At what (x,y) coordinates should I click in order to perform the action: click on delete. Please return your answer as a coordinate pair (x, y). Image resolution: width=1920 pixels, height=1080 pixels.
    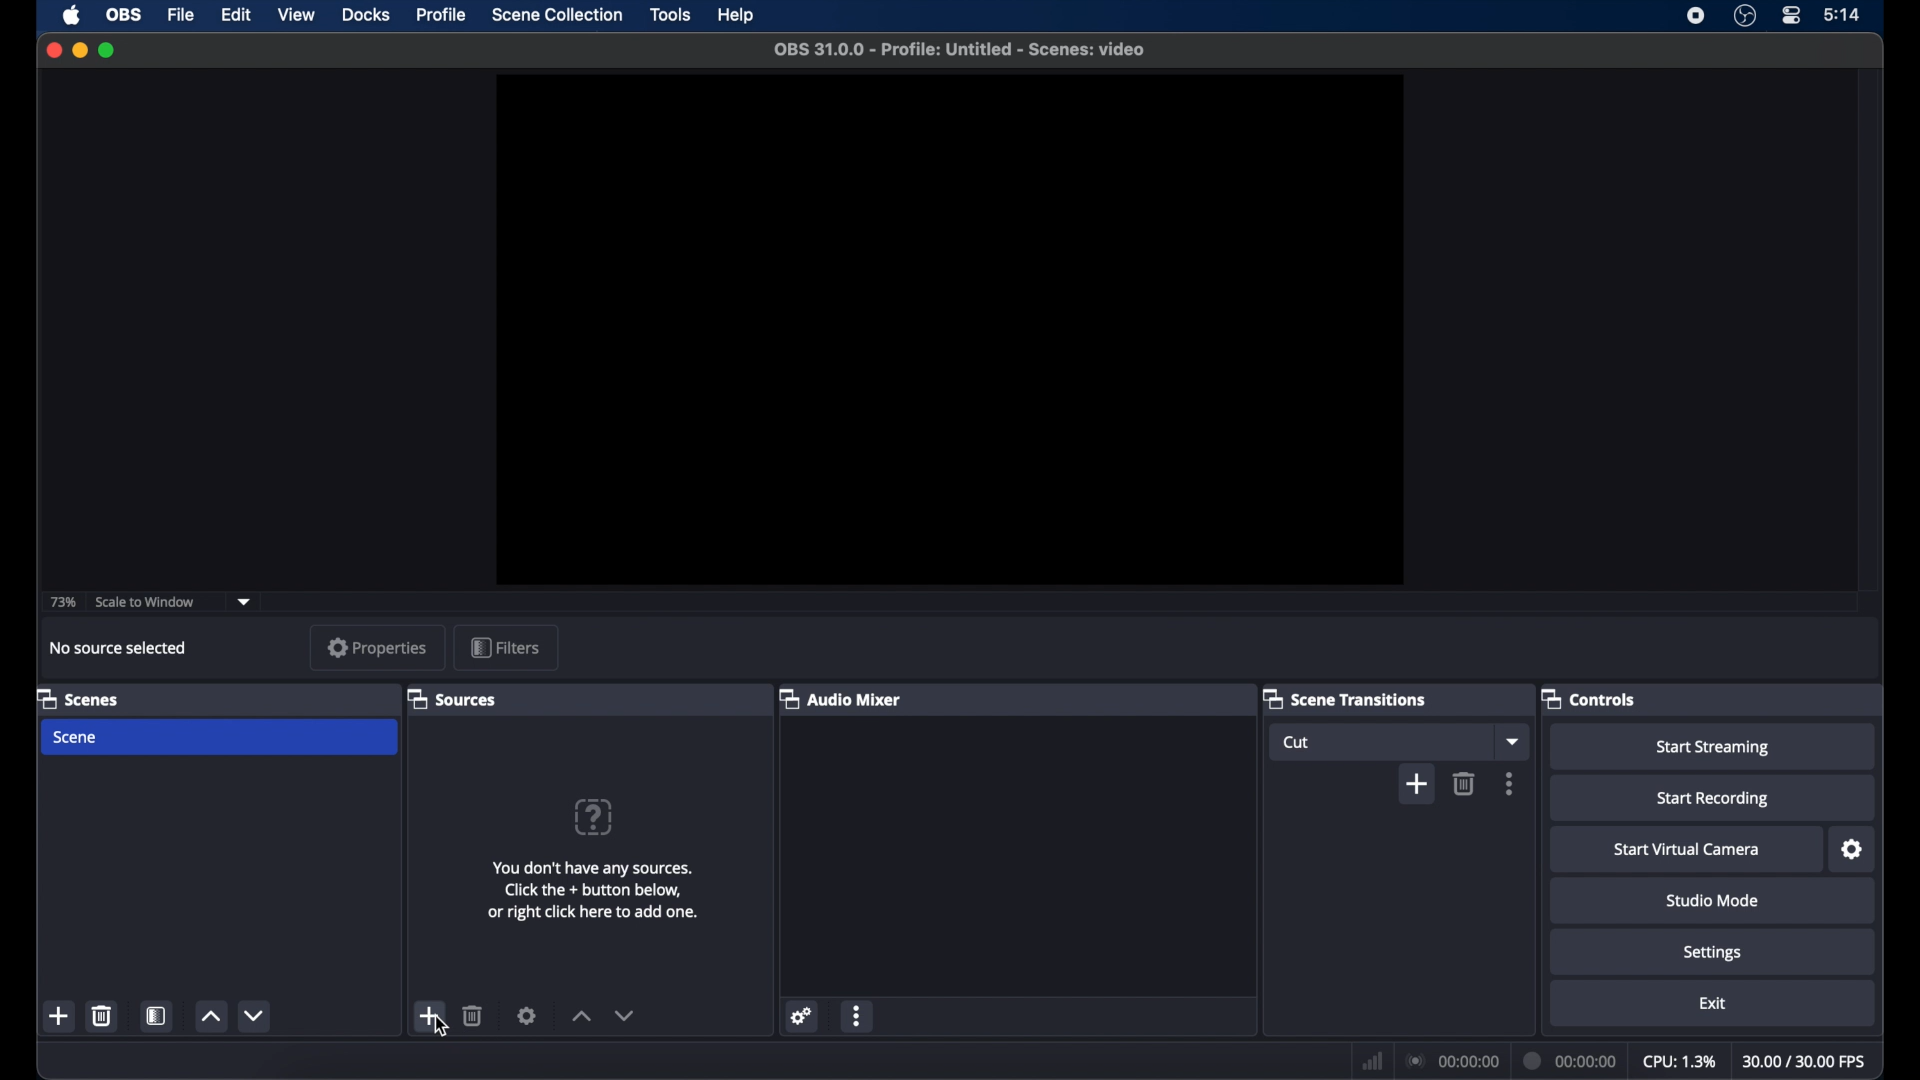
    Looking at the image, I should click on (102, 1015).